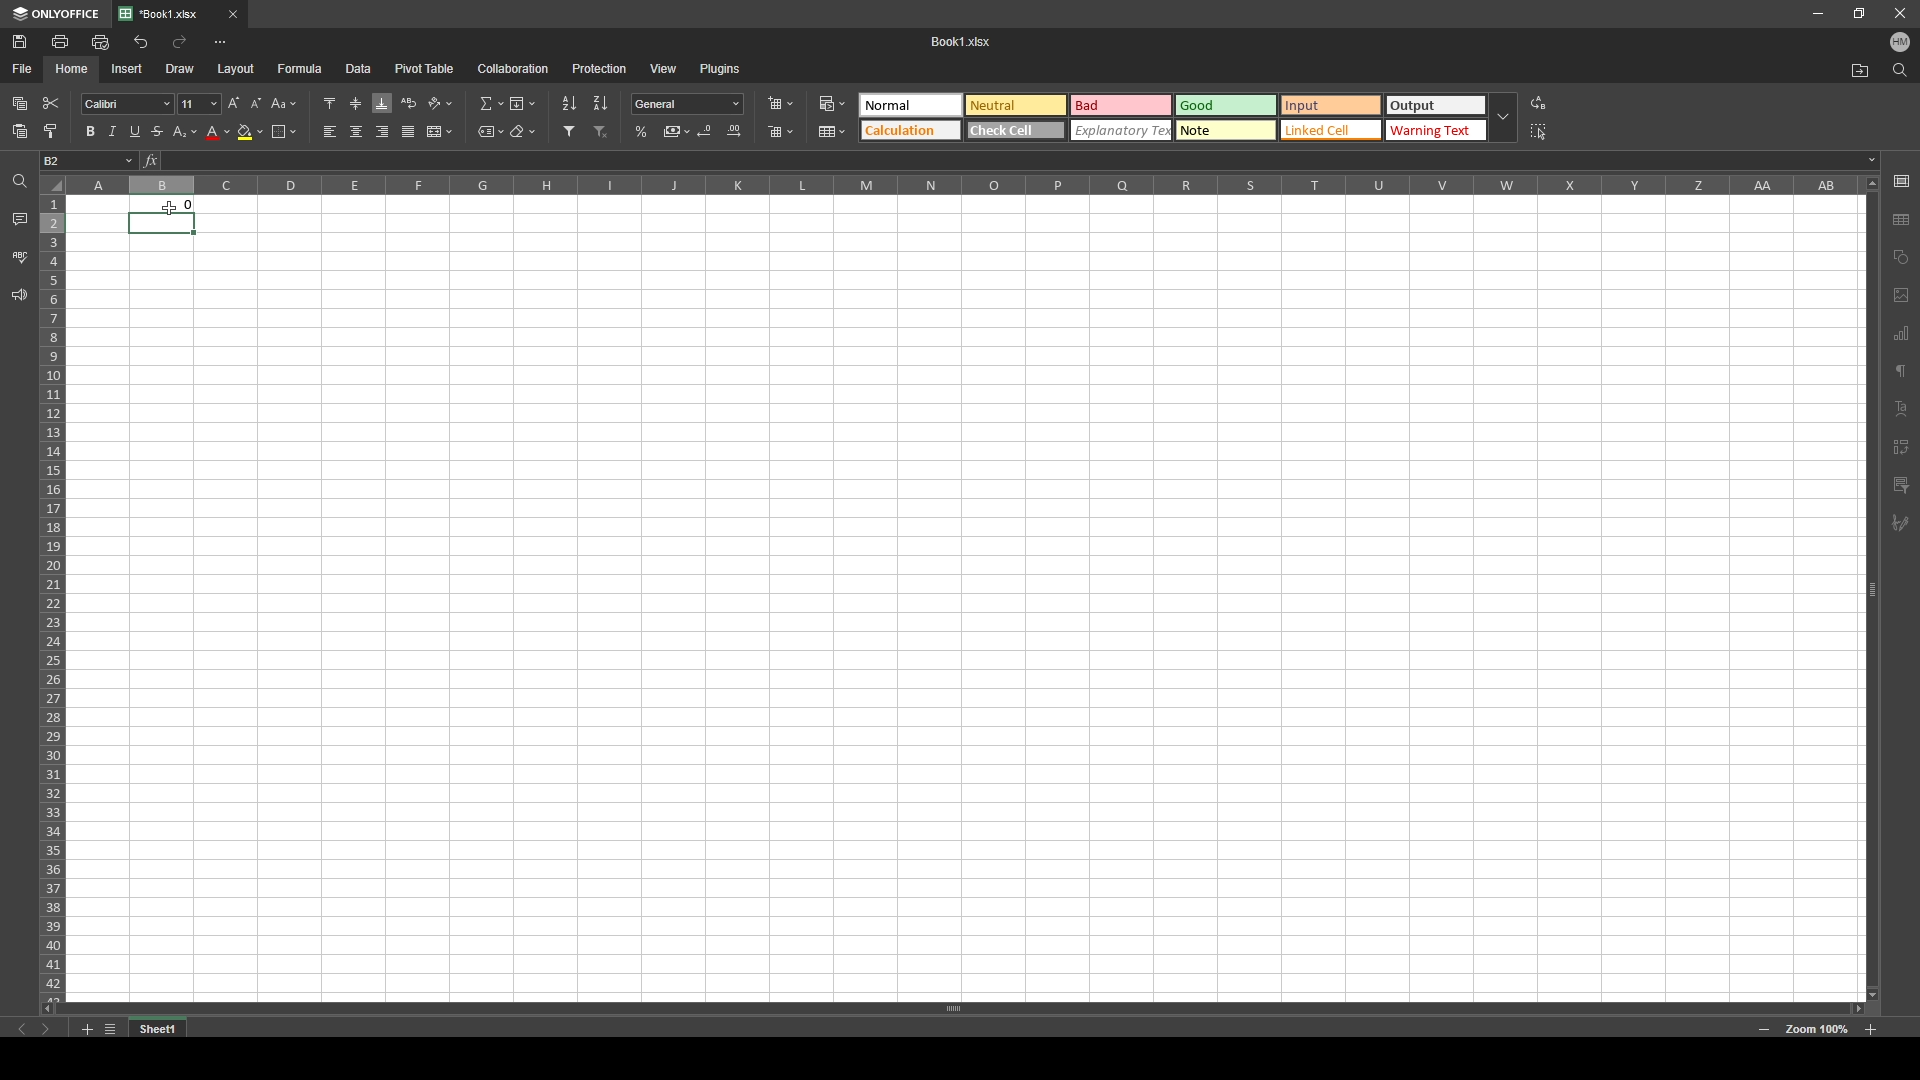 Image resolution: width=1920 pixels, height=1080 pixels. Describe the element at coordinates (170, 208) in the screenshot. I see `Cursor` at that location.